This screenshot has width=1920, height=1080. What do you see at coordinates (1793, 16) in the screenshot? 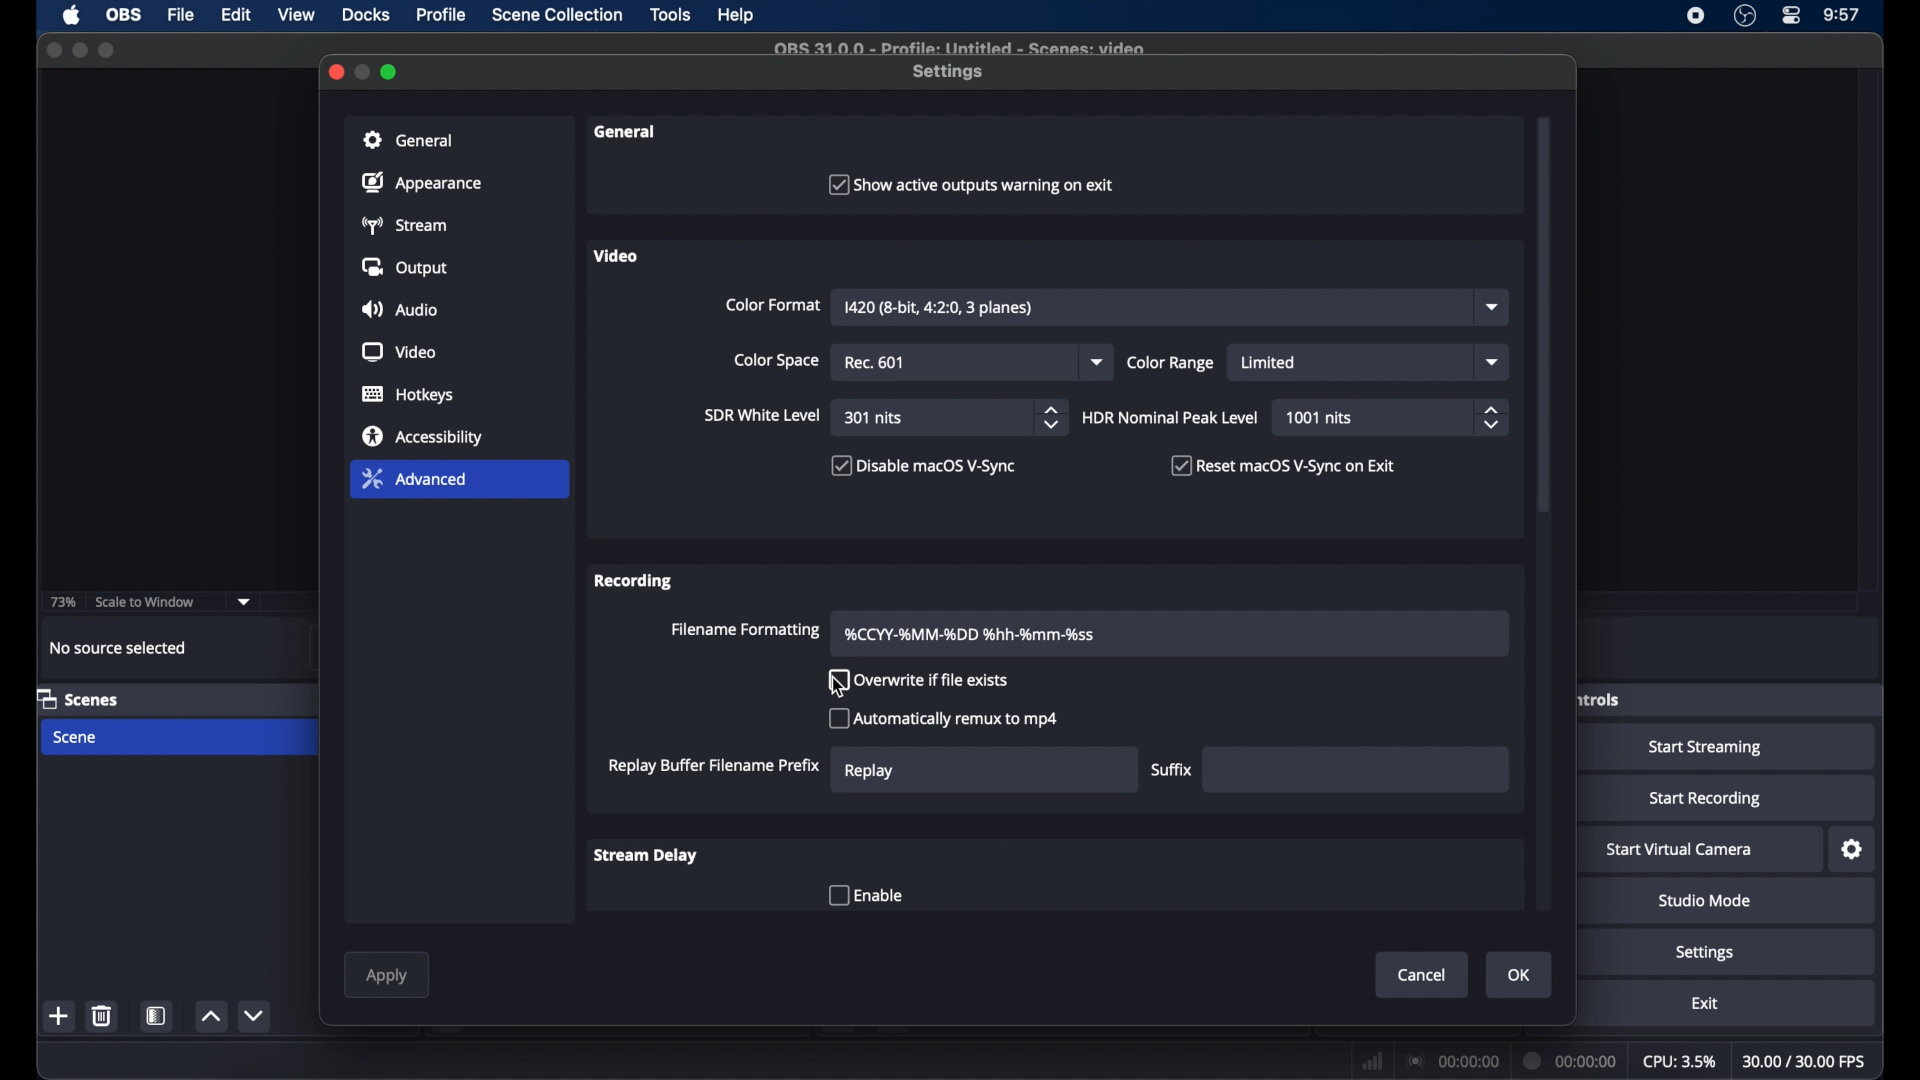
I see `control center` at bounding box center [1793, 16].